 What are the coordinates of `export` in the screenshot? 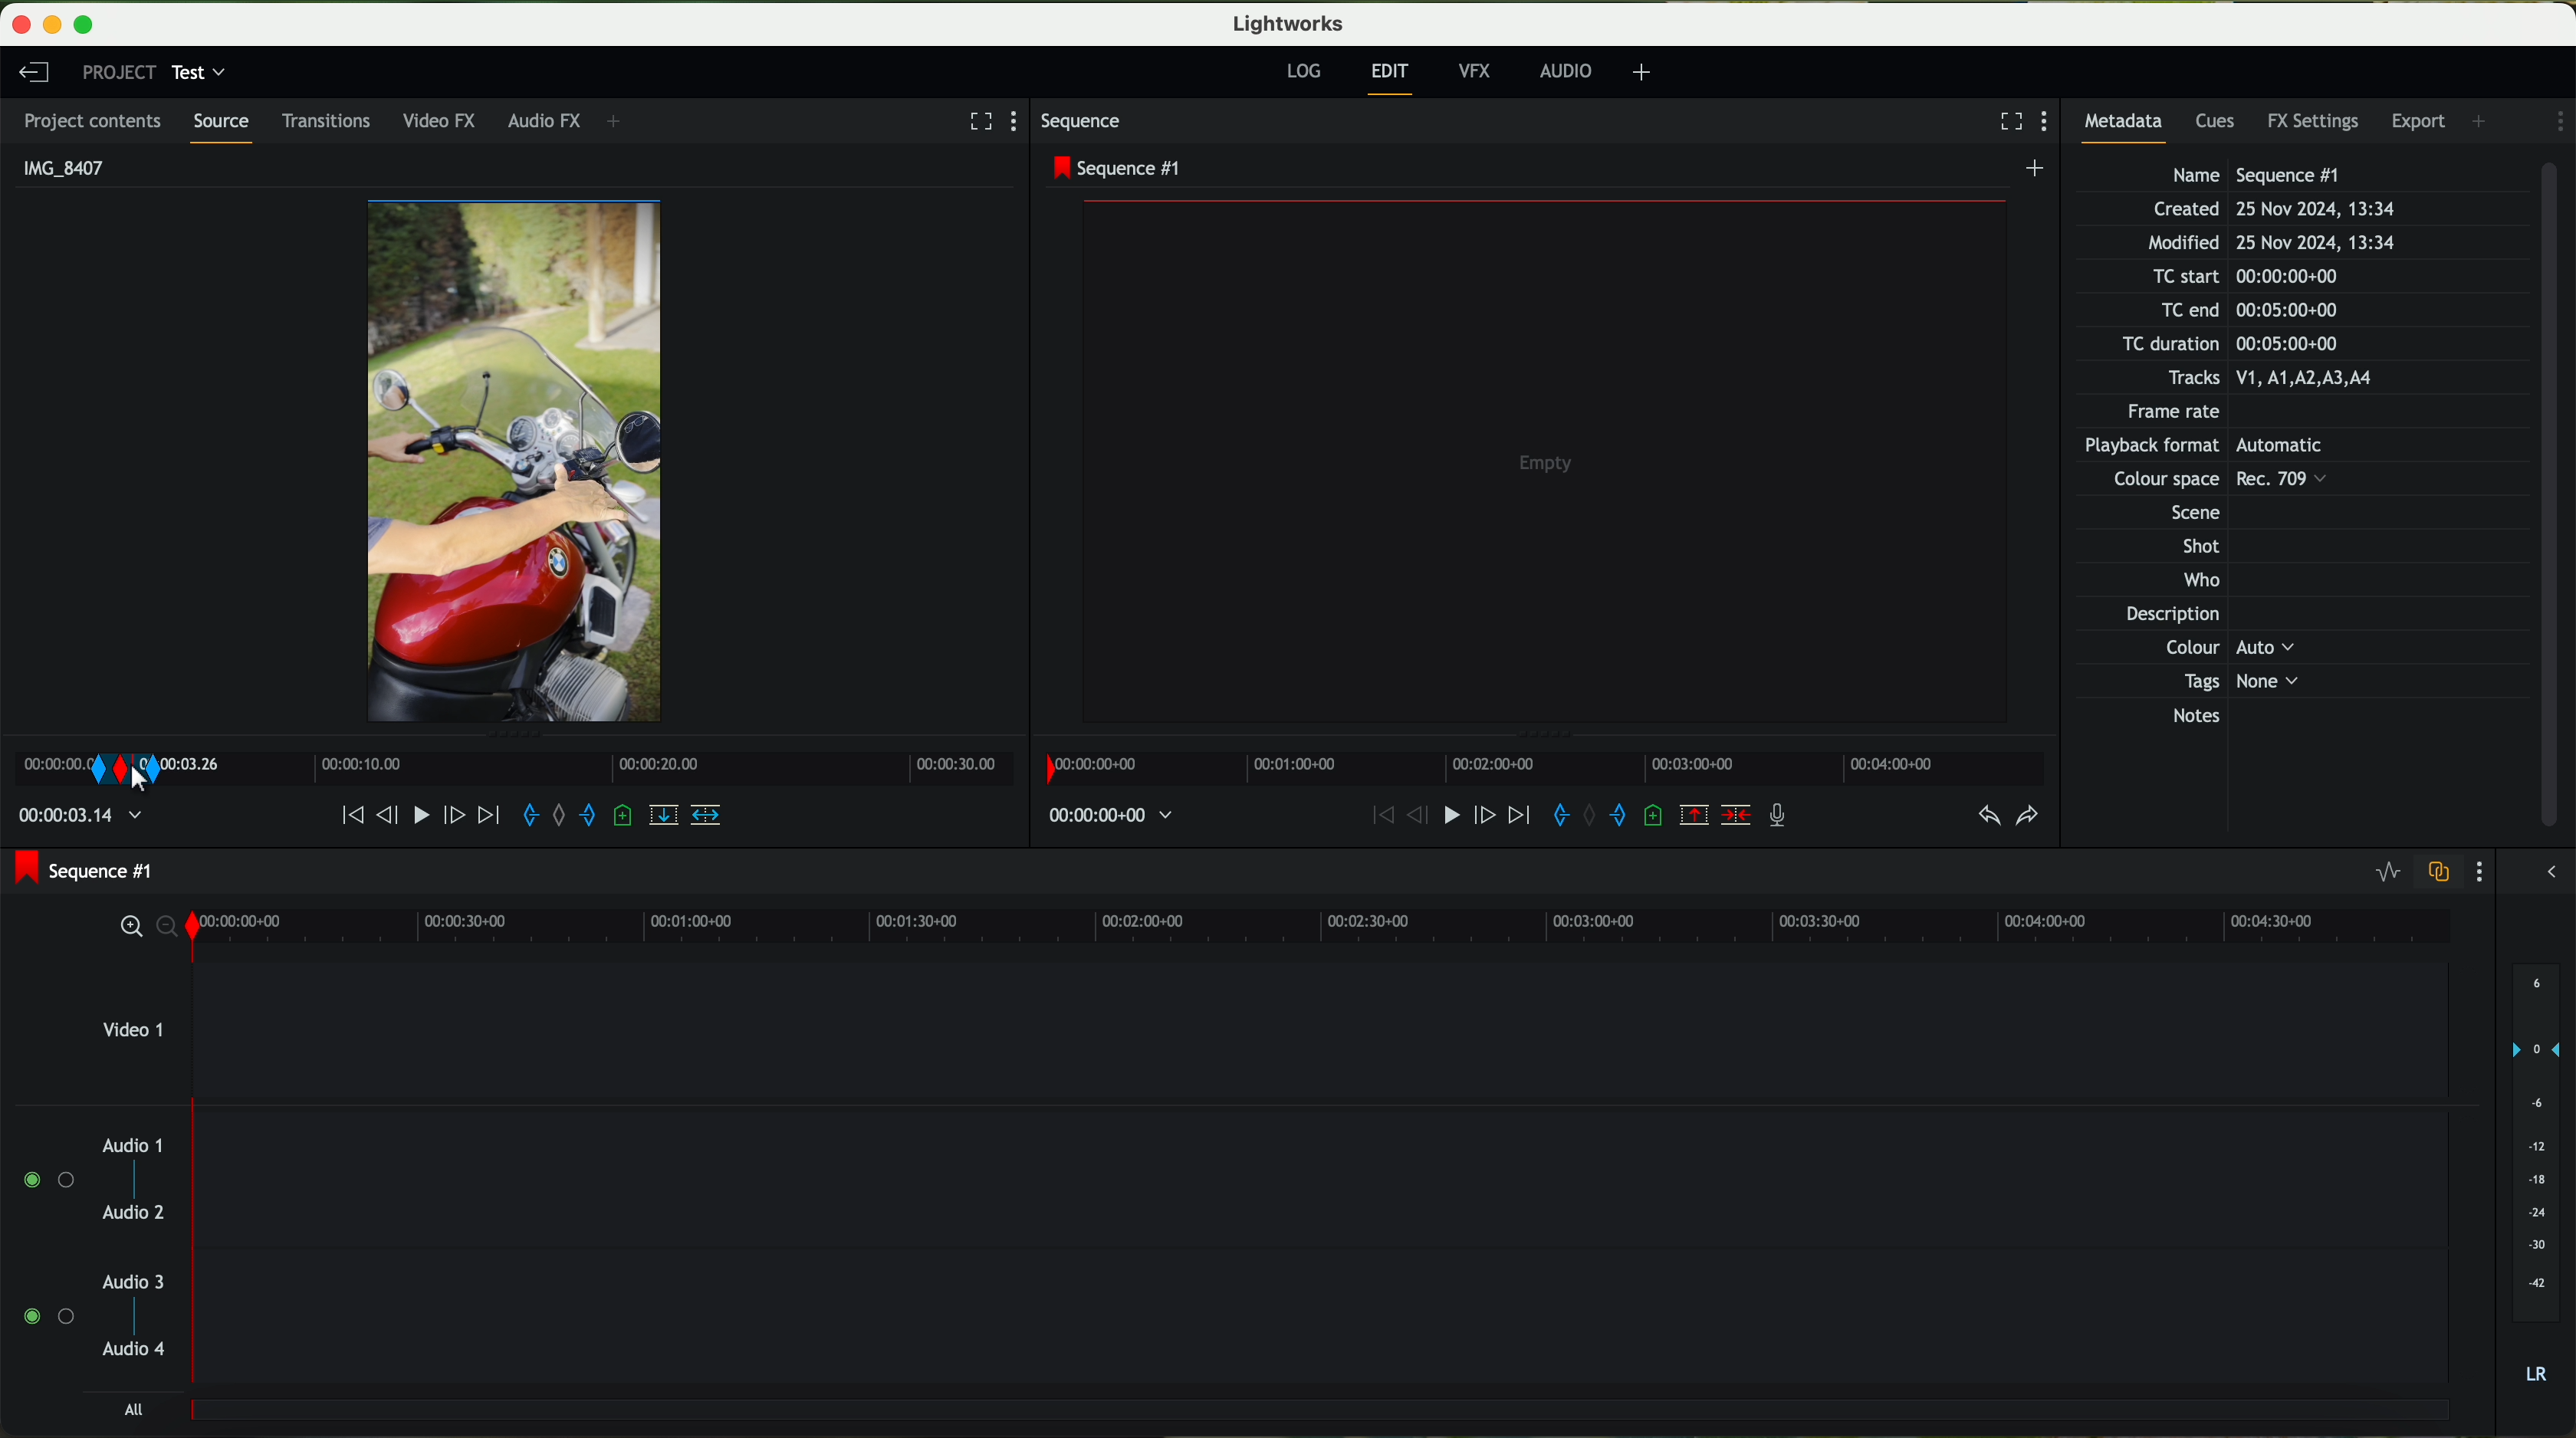 It's located at (2420, 119).